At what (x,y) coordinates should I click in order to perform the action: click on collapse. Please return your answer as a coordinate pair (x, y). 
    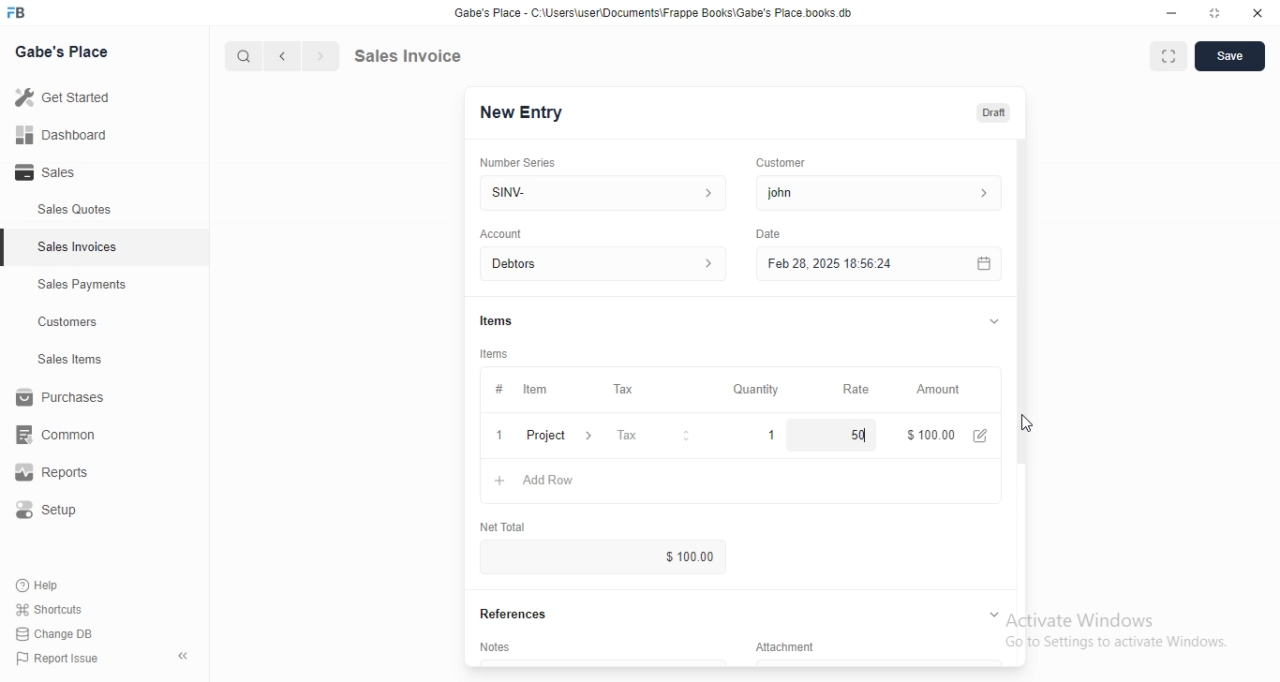
    Looking at the image, I should click on (991, 321).